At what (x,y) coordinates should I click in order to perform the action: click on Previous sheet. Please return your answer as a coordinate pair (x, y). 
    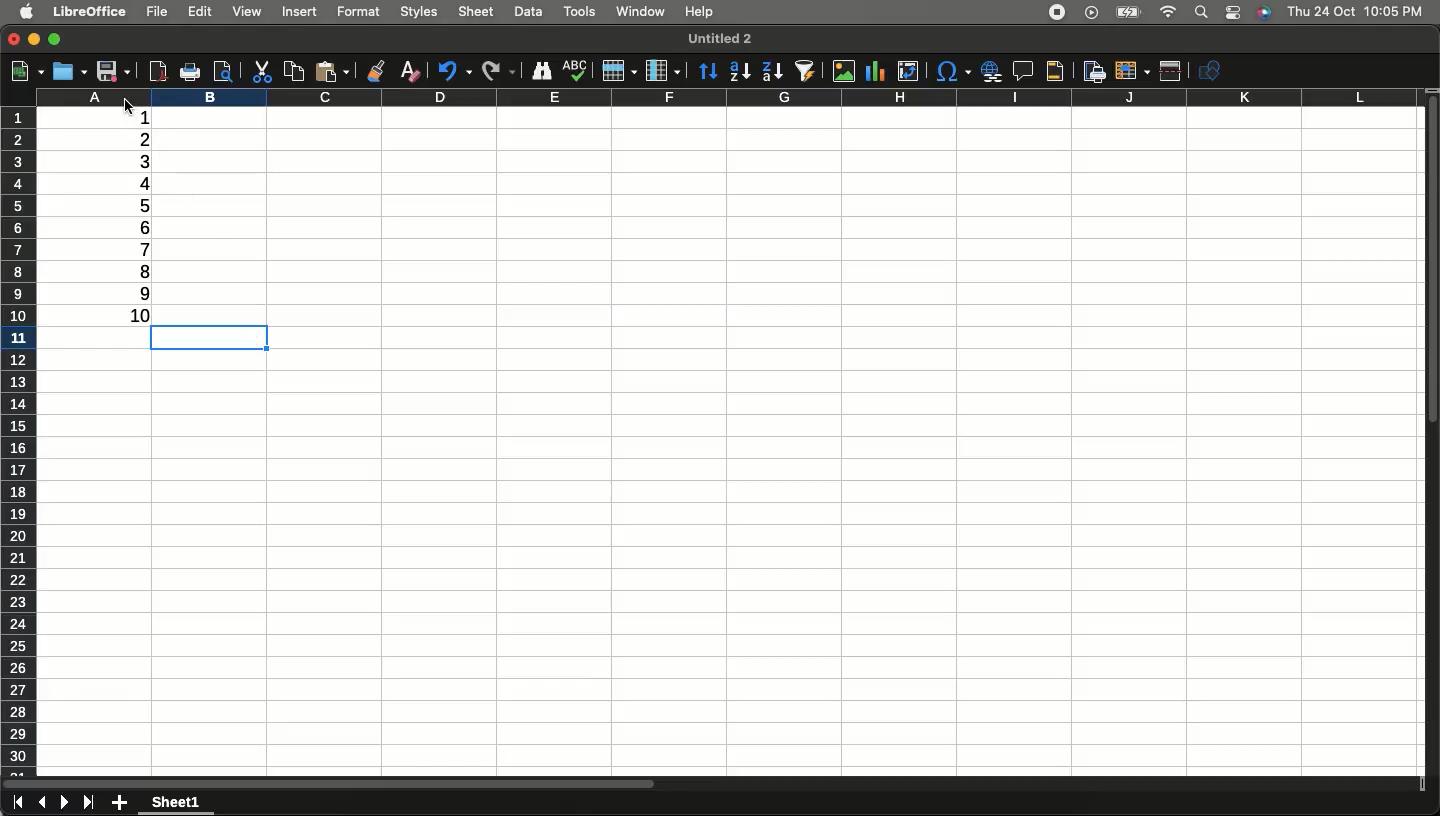
    Looking at the image, I should click on (42, 804).